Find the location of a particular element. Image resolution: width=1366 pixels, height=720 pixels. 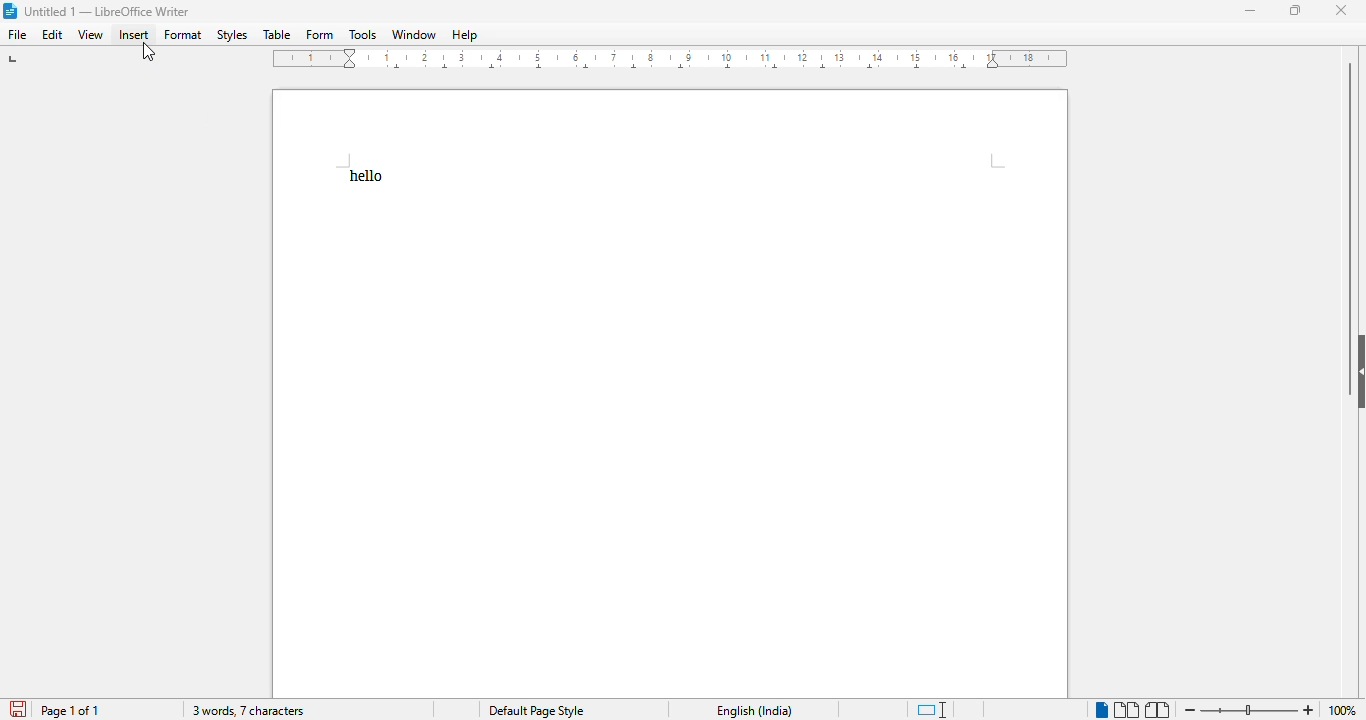

multi-page view is located at coordinates (1126, 710).